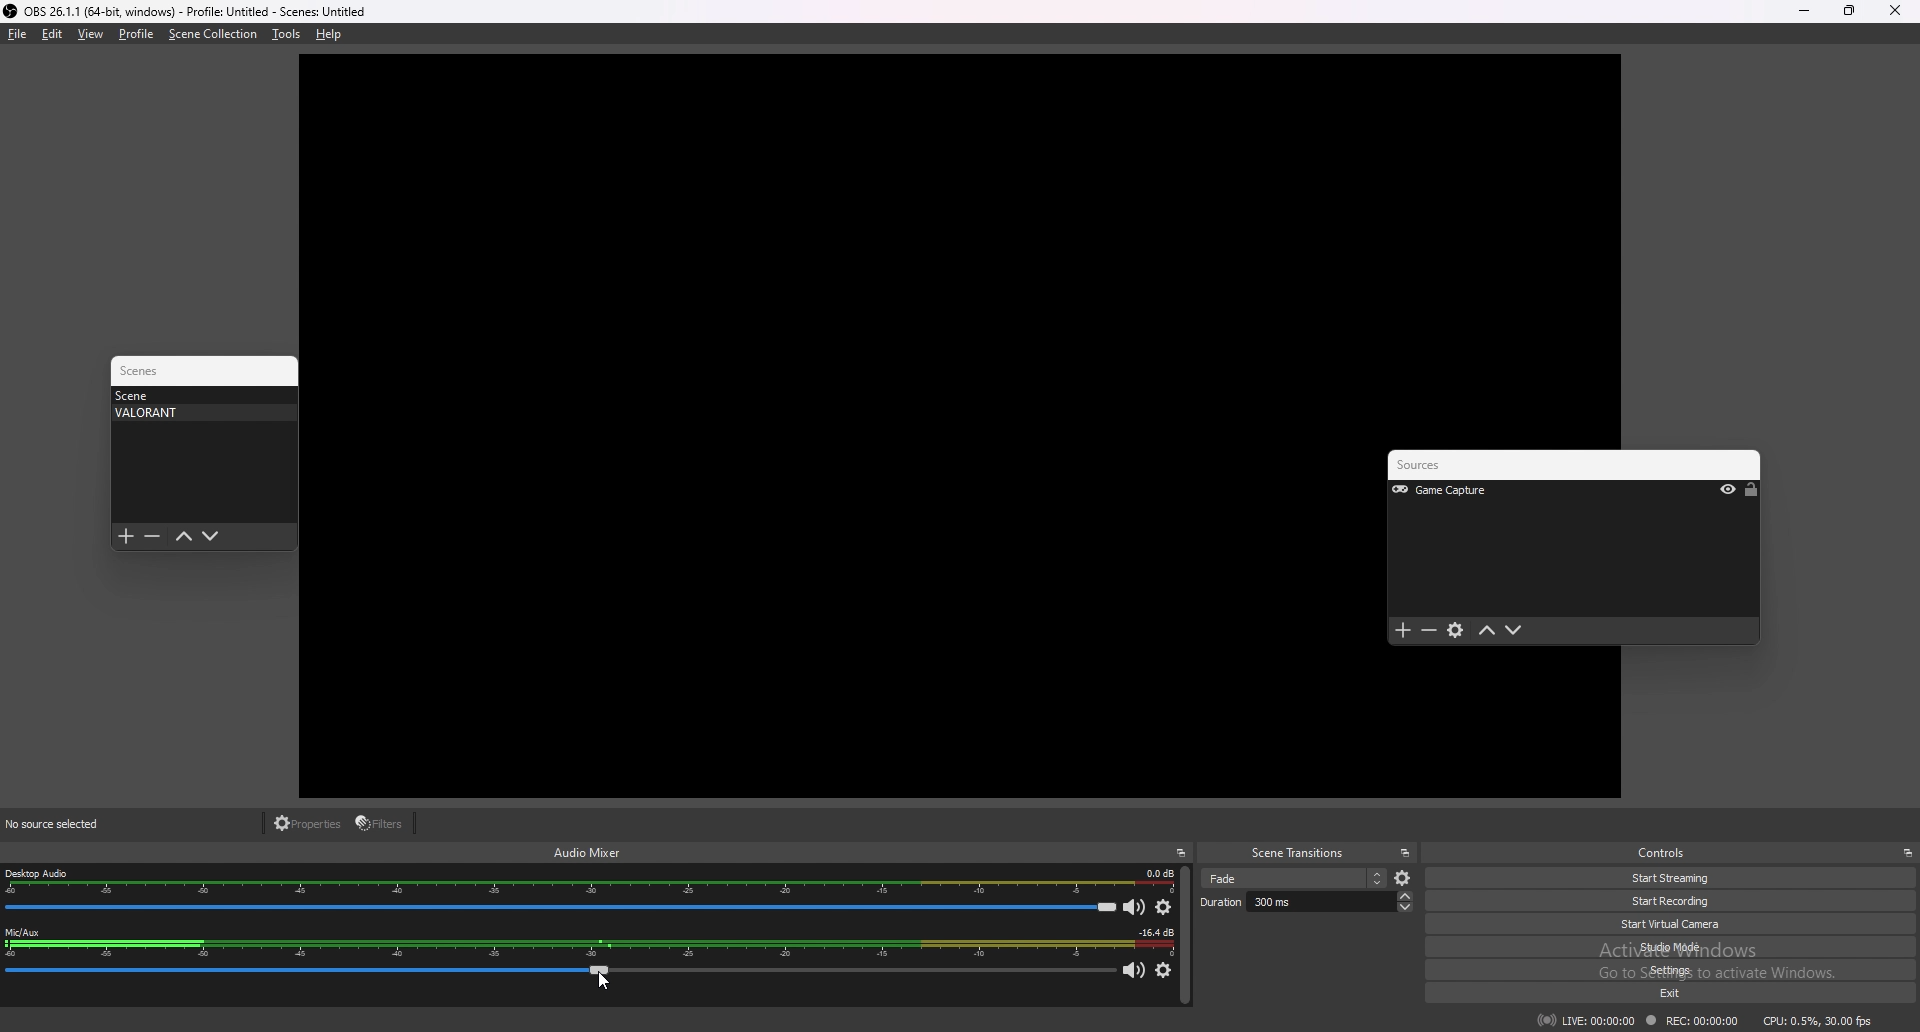  I want to click on scene, so click(198, 395).